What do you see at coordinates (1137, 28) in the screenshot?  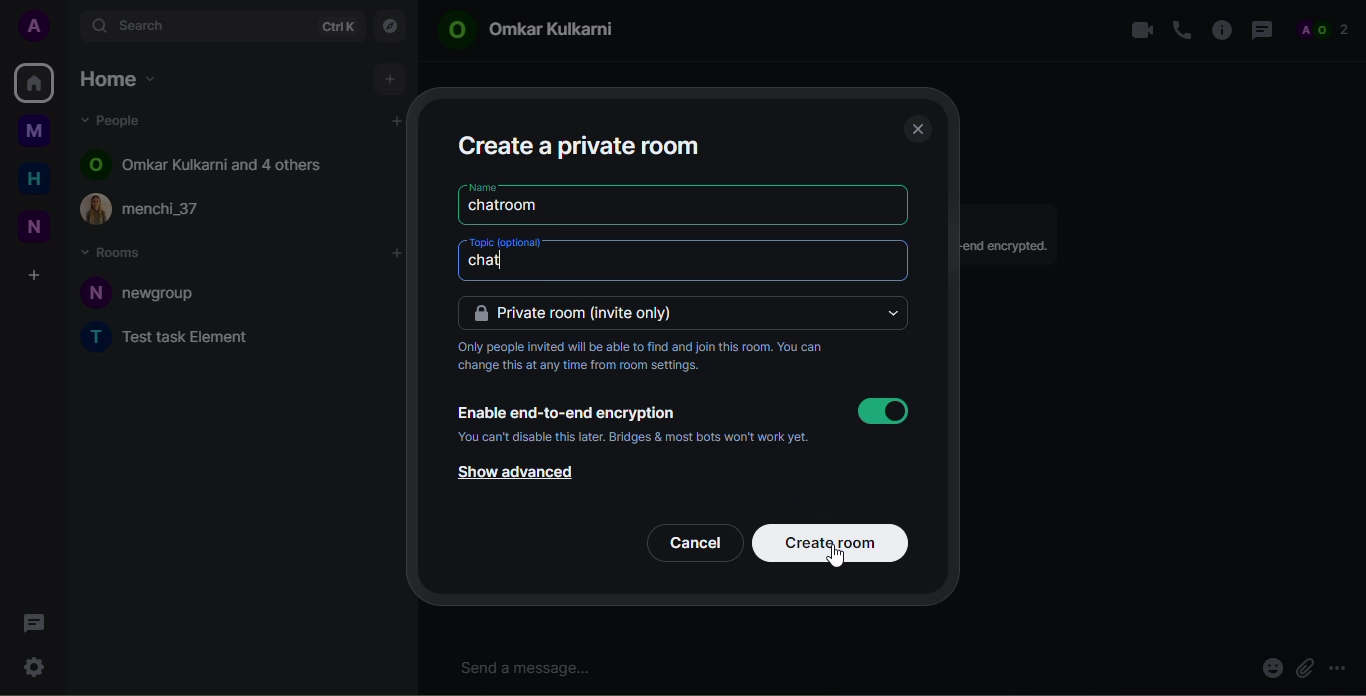 I see `video call` at bounding box center [1137, 28].